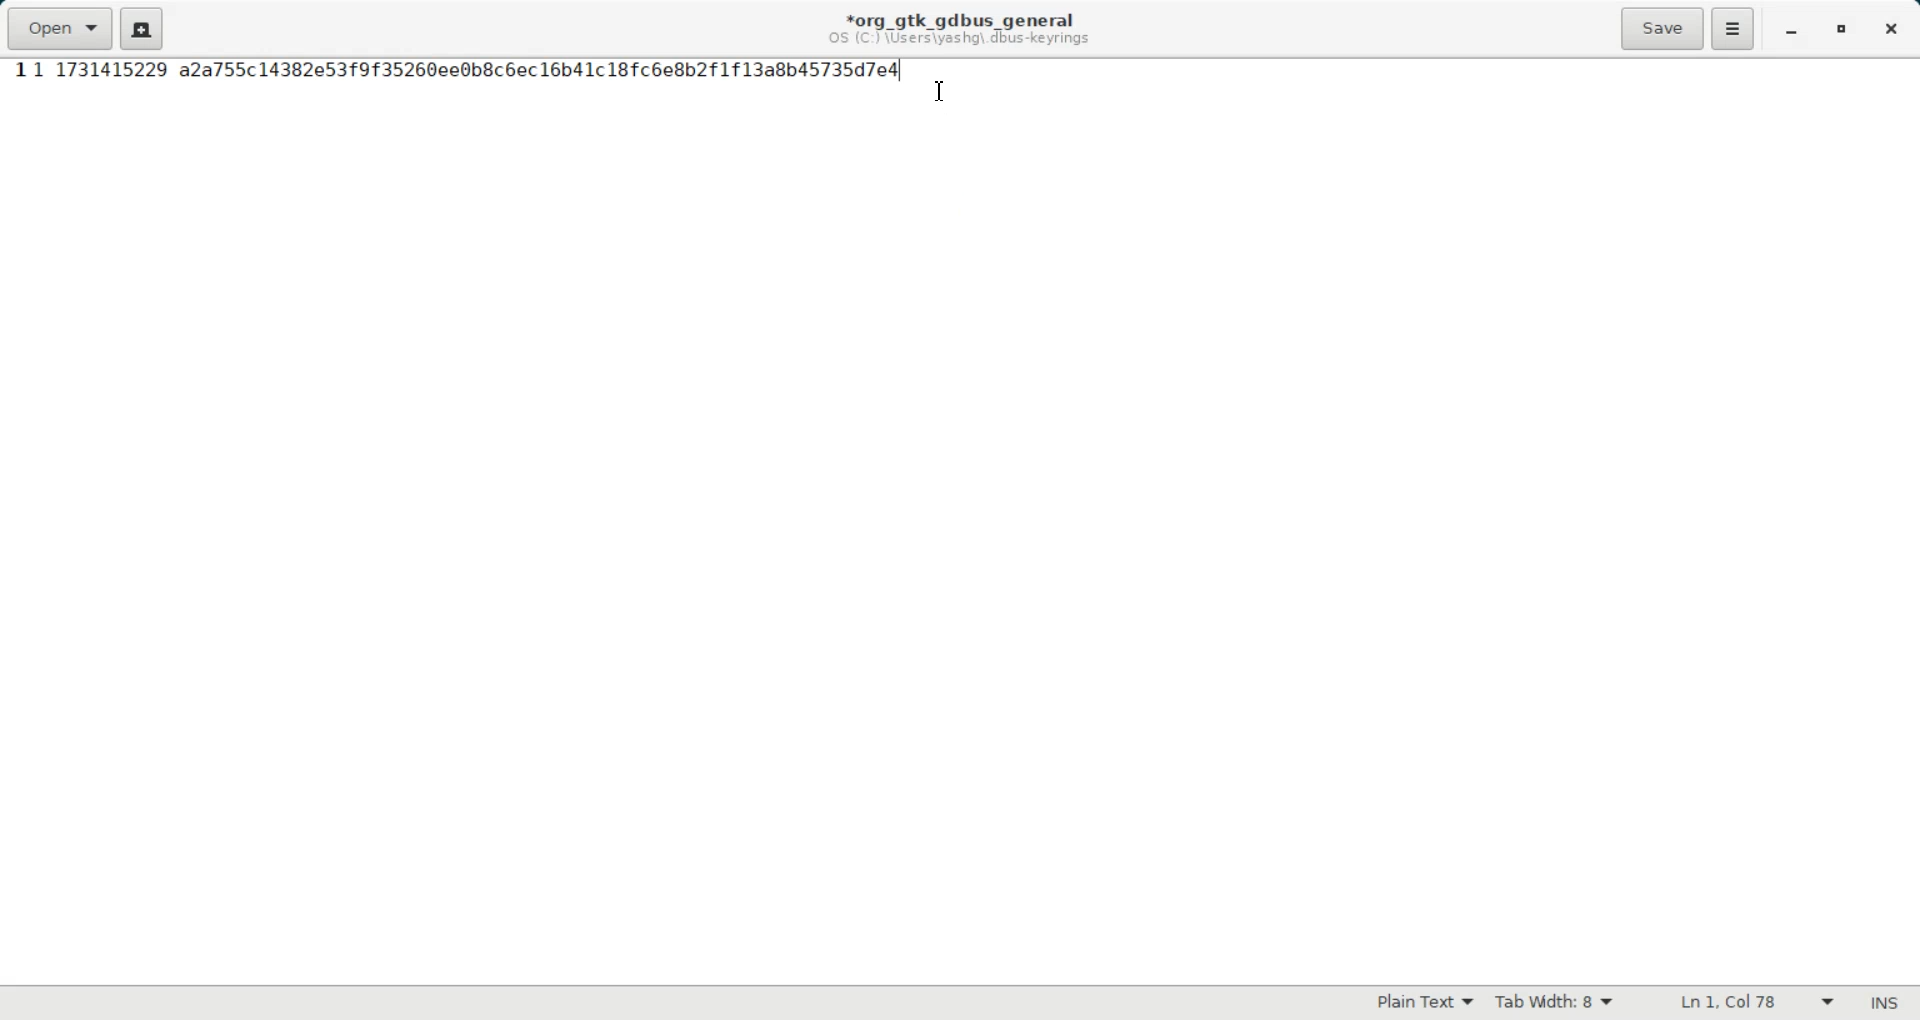  Describe the element at coordinates (942, 92) in the screenshot. I see `Cursor` at that location.